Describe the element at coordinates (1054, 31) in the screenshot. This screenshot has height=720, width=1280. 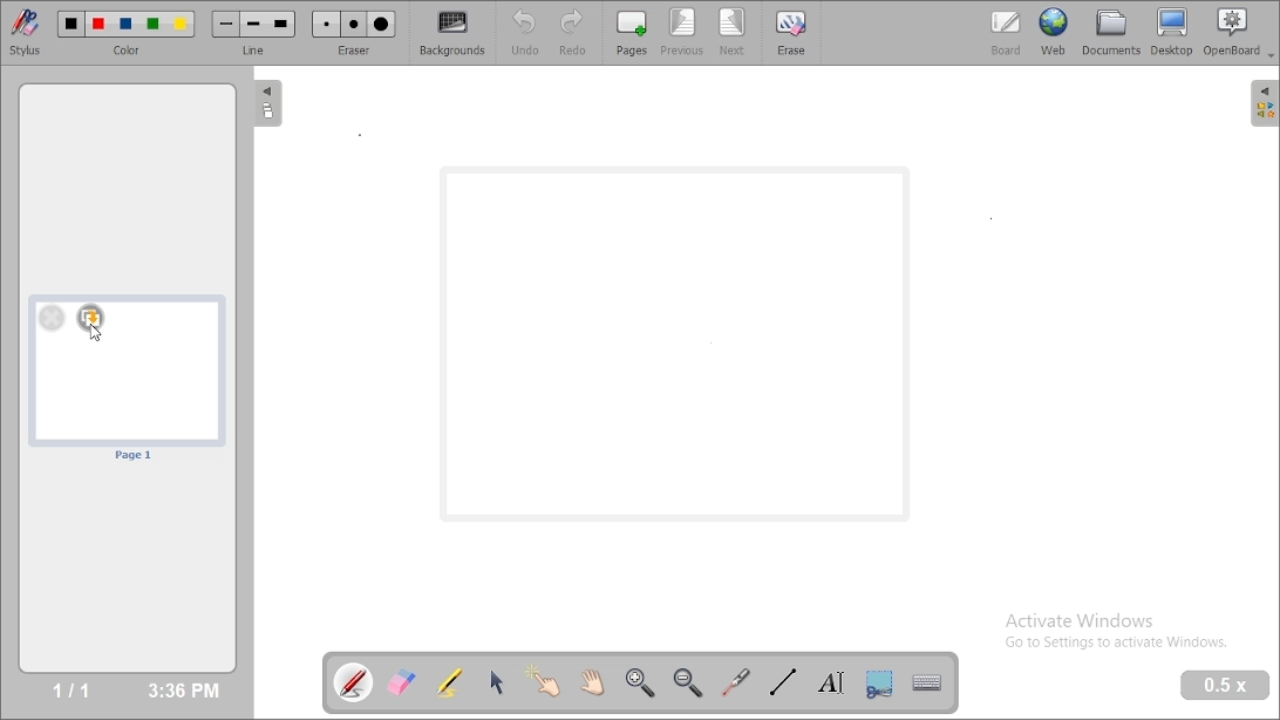
I see `web` at that location.